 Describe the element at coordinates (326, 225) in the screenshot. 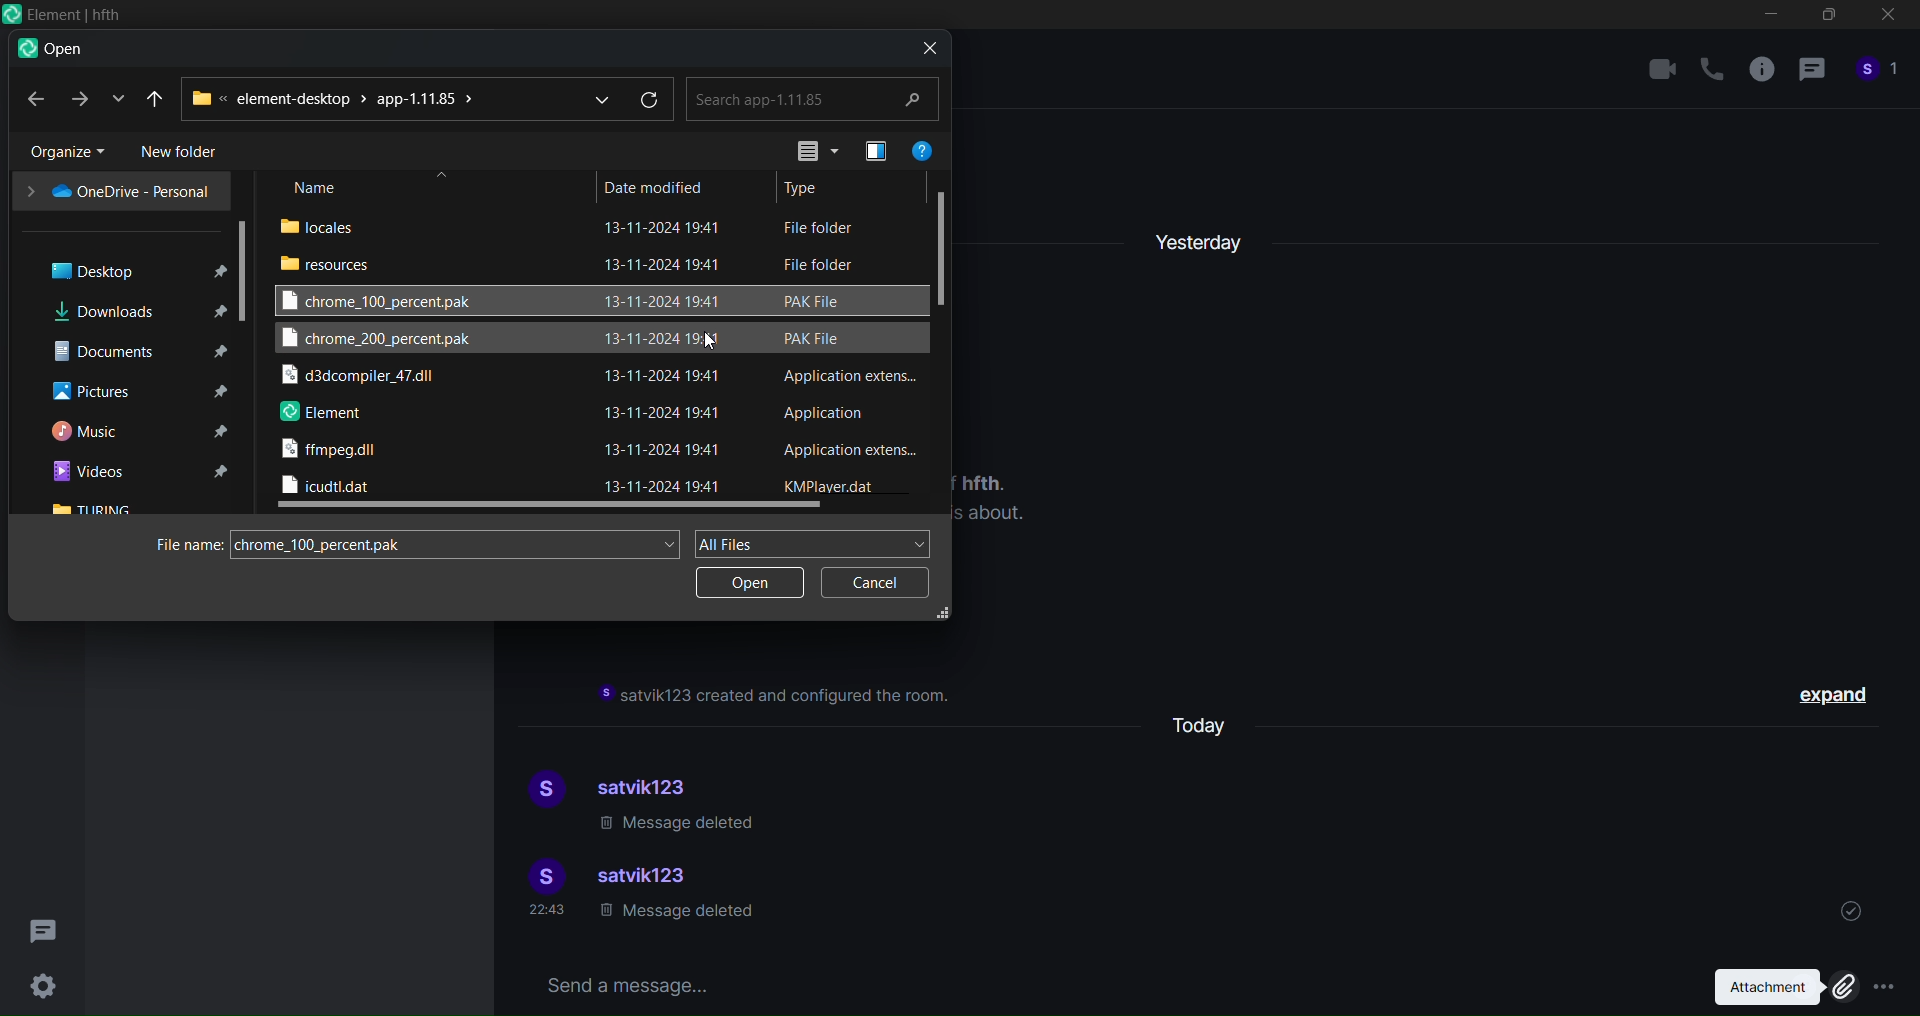

I see `locales` at that location.